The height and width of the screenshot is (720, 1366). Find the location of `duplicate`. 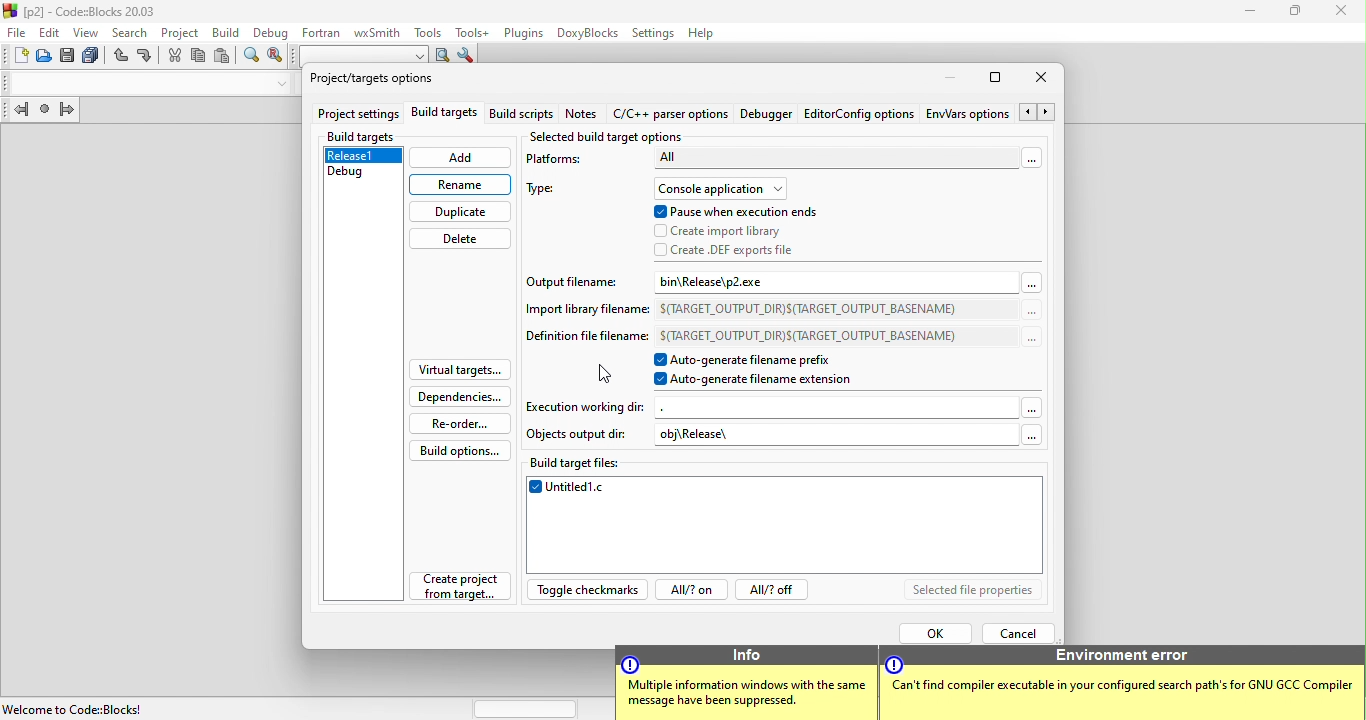

duplicate is located at coordinates (461, 213).